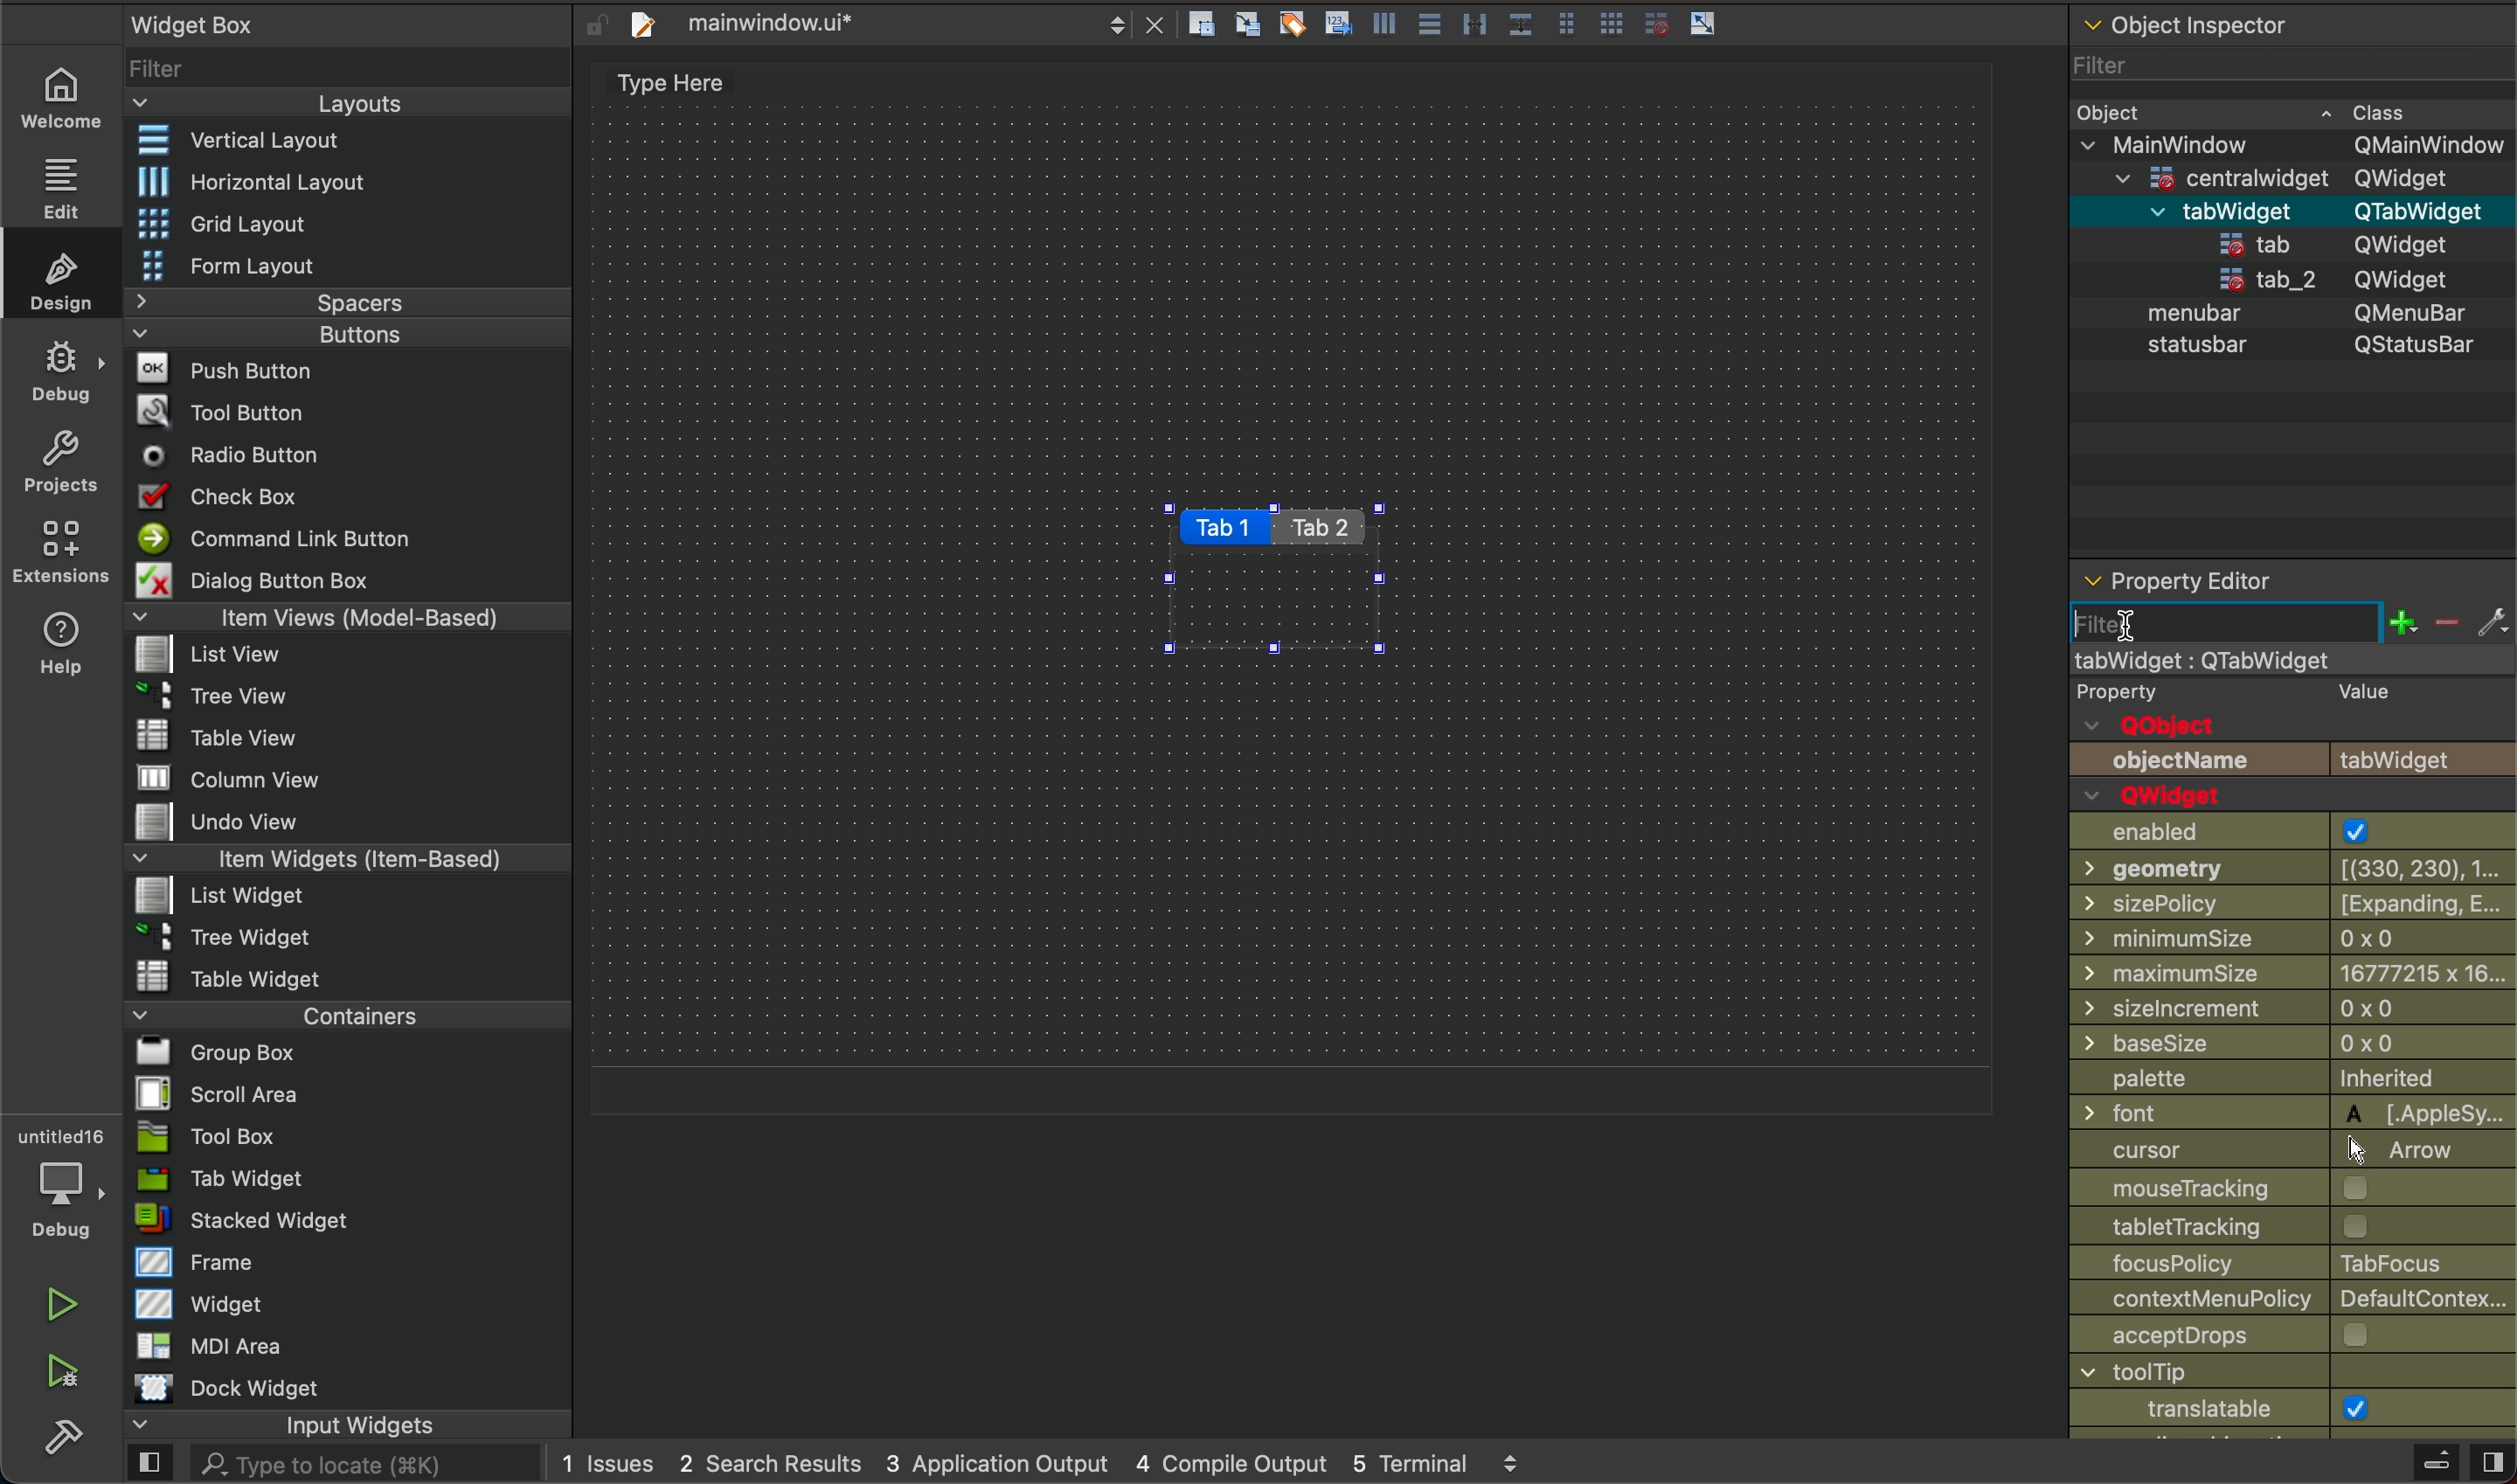  I want to click on run and debuh, so click(74, 1373).